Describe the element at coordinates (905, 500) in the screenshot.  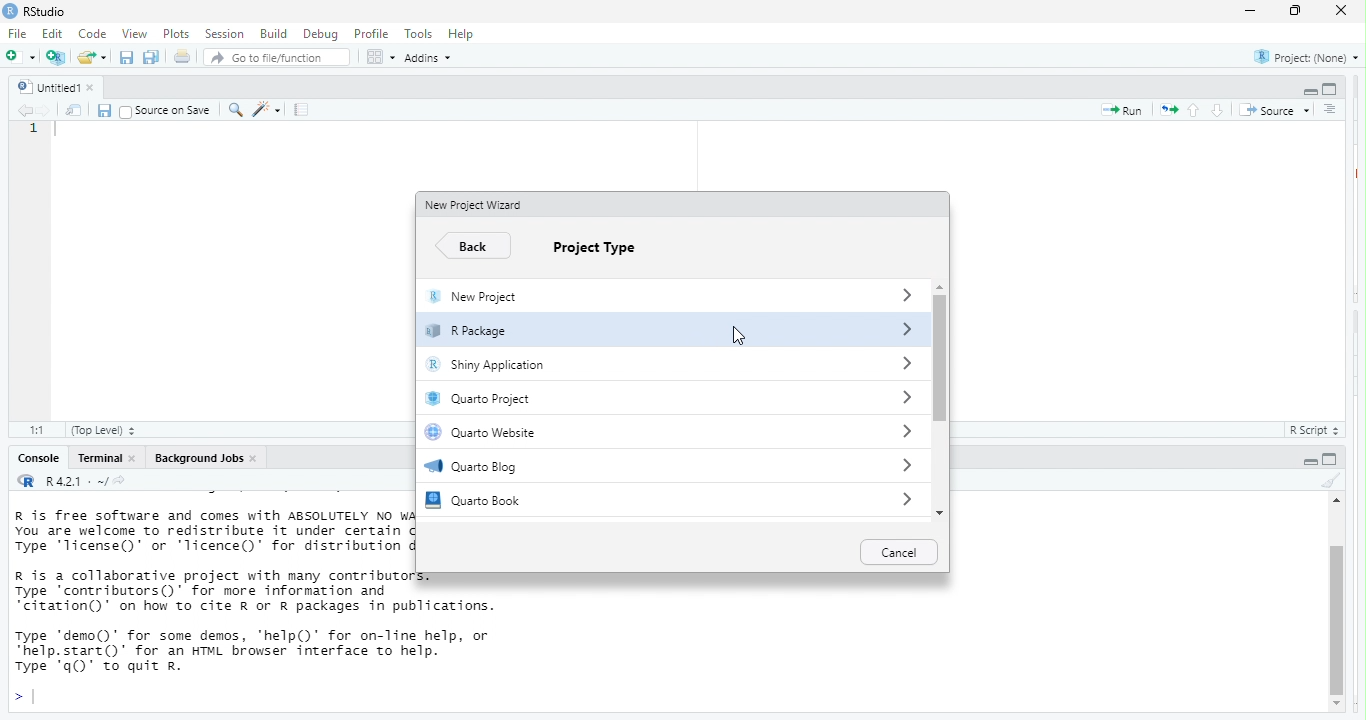
I see `dropdown` at that location.